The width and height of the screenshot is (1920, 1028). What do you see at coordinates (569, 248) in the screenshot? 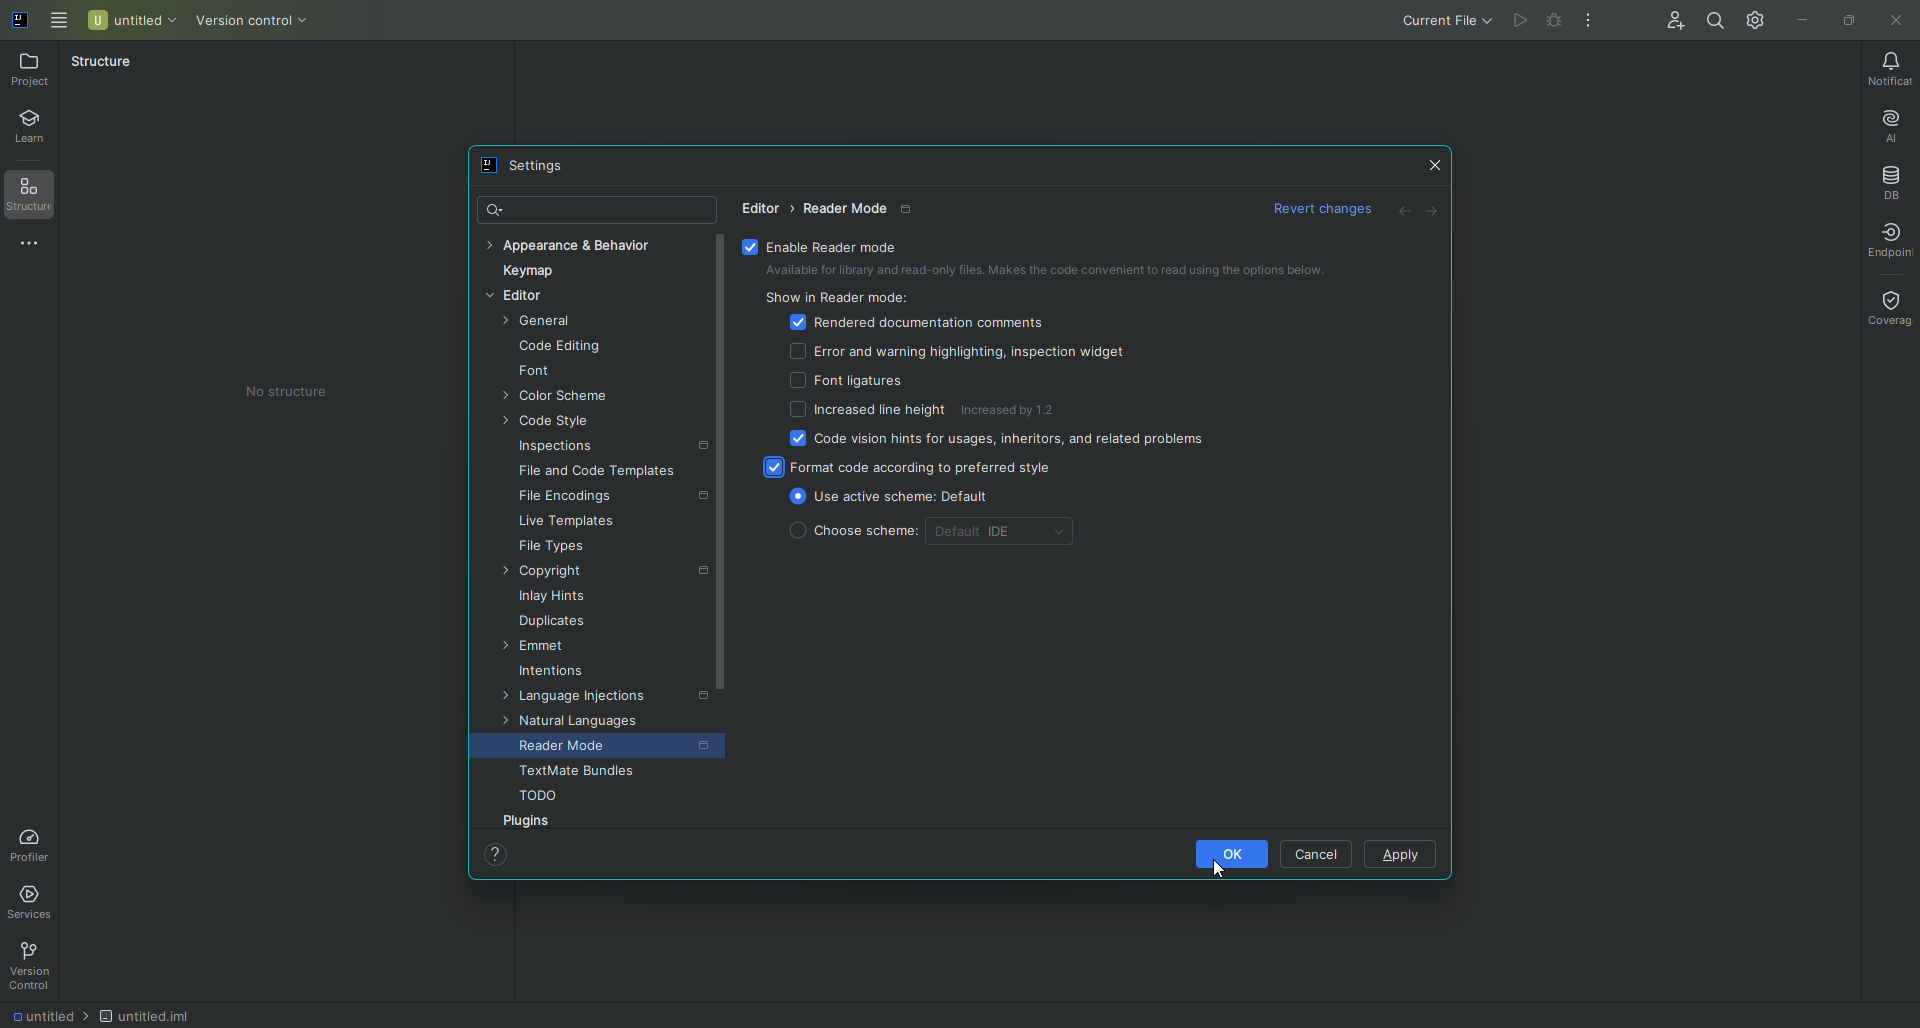
I see `Appearance and Behaviour` at bounding box center [569, 248].